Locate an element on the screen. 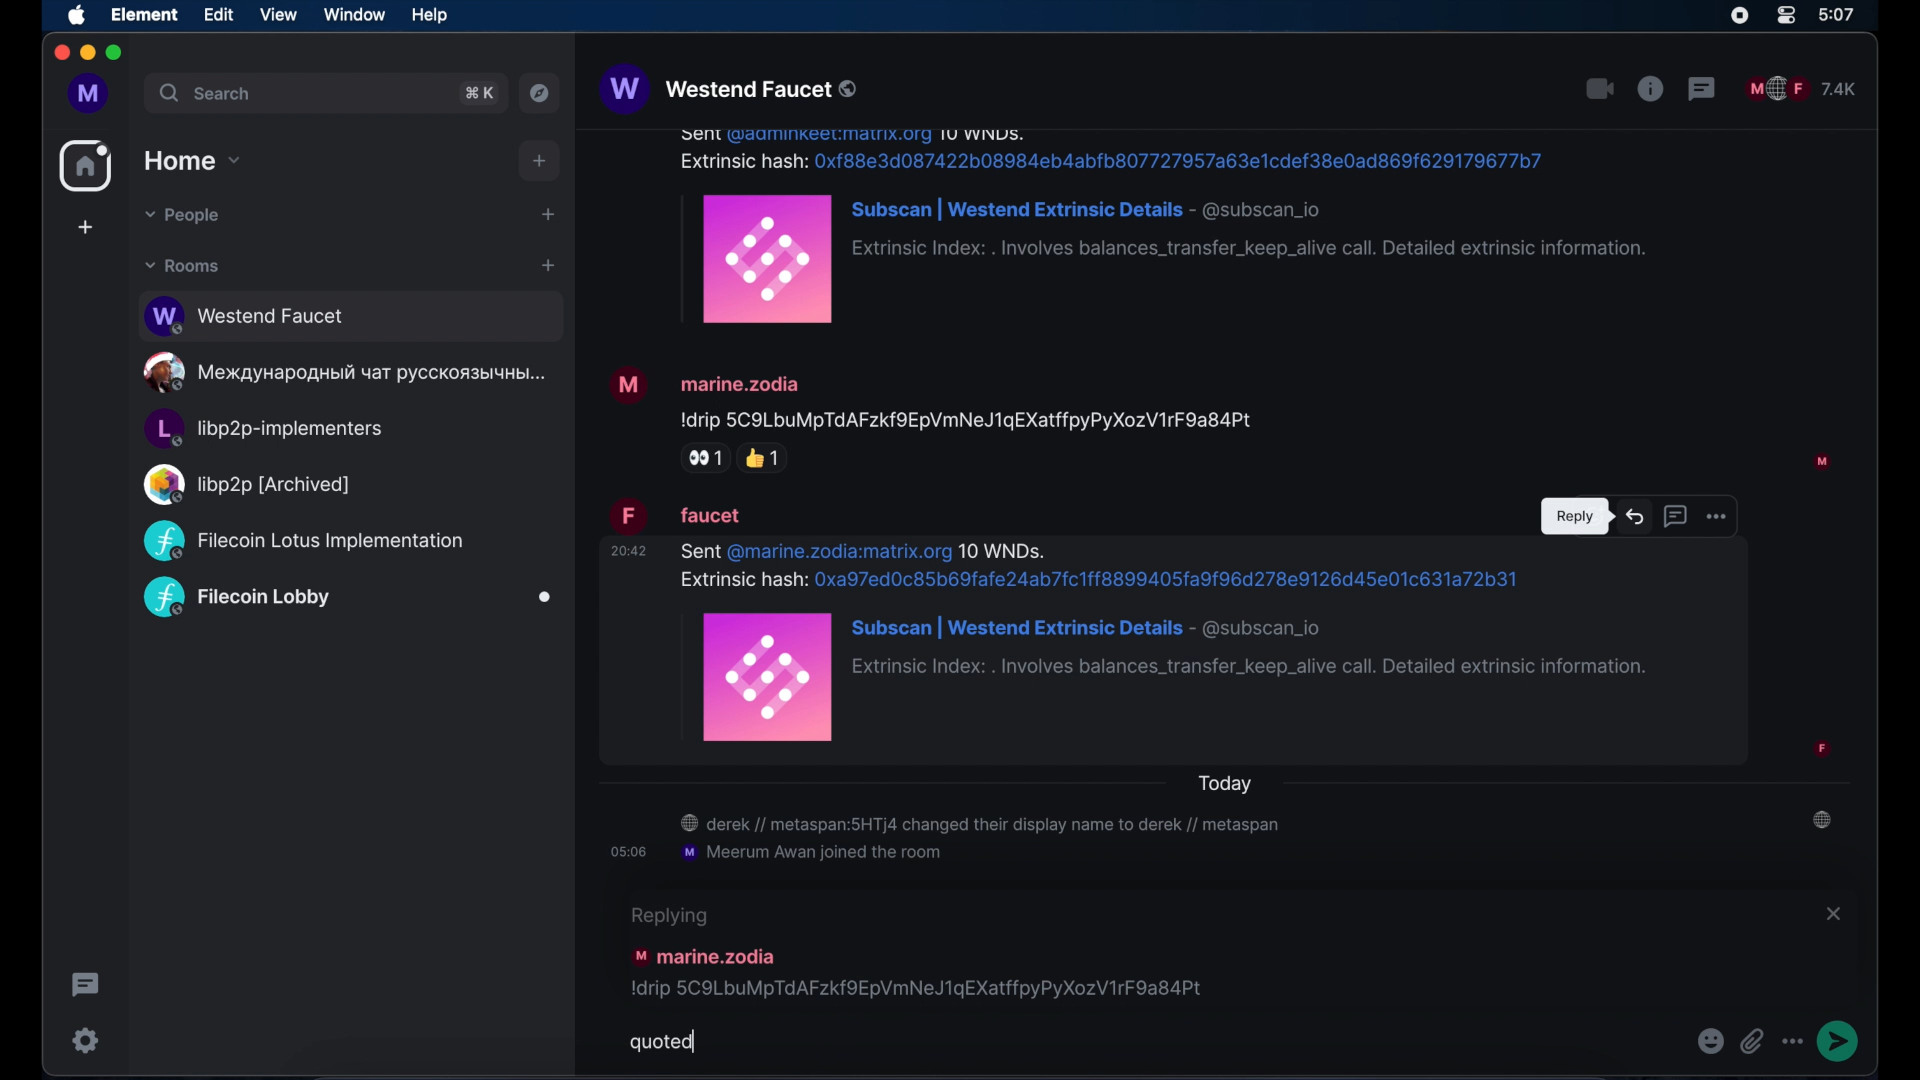 The height and width of the screenshot is (1080, 1920). start chat is located at coordinates (547, 214).